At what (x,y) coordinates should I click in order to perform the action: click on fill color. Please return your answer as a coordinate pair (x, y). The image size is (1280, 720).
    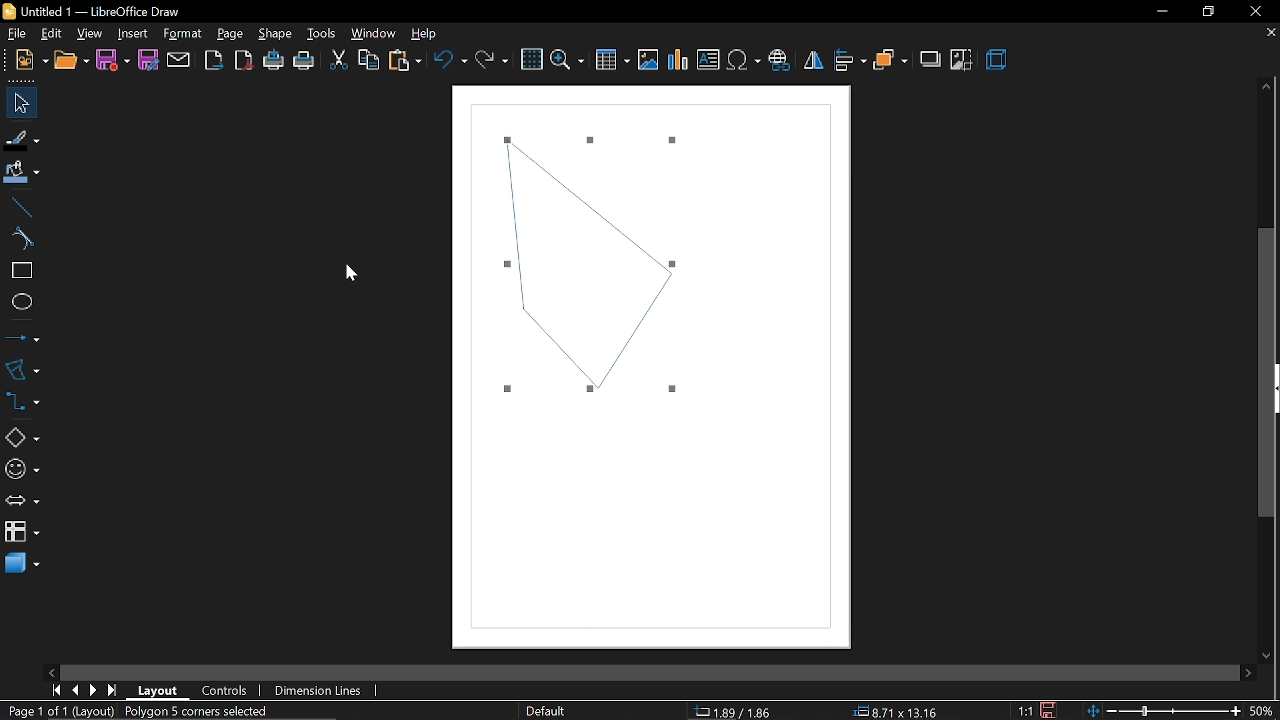
    Looking at the image, I should click on (19, 172).